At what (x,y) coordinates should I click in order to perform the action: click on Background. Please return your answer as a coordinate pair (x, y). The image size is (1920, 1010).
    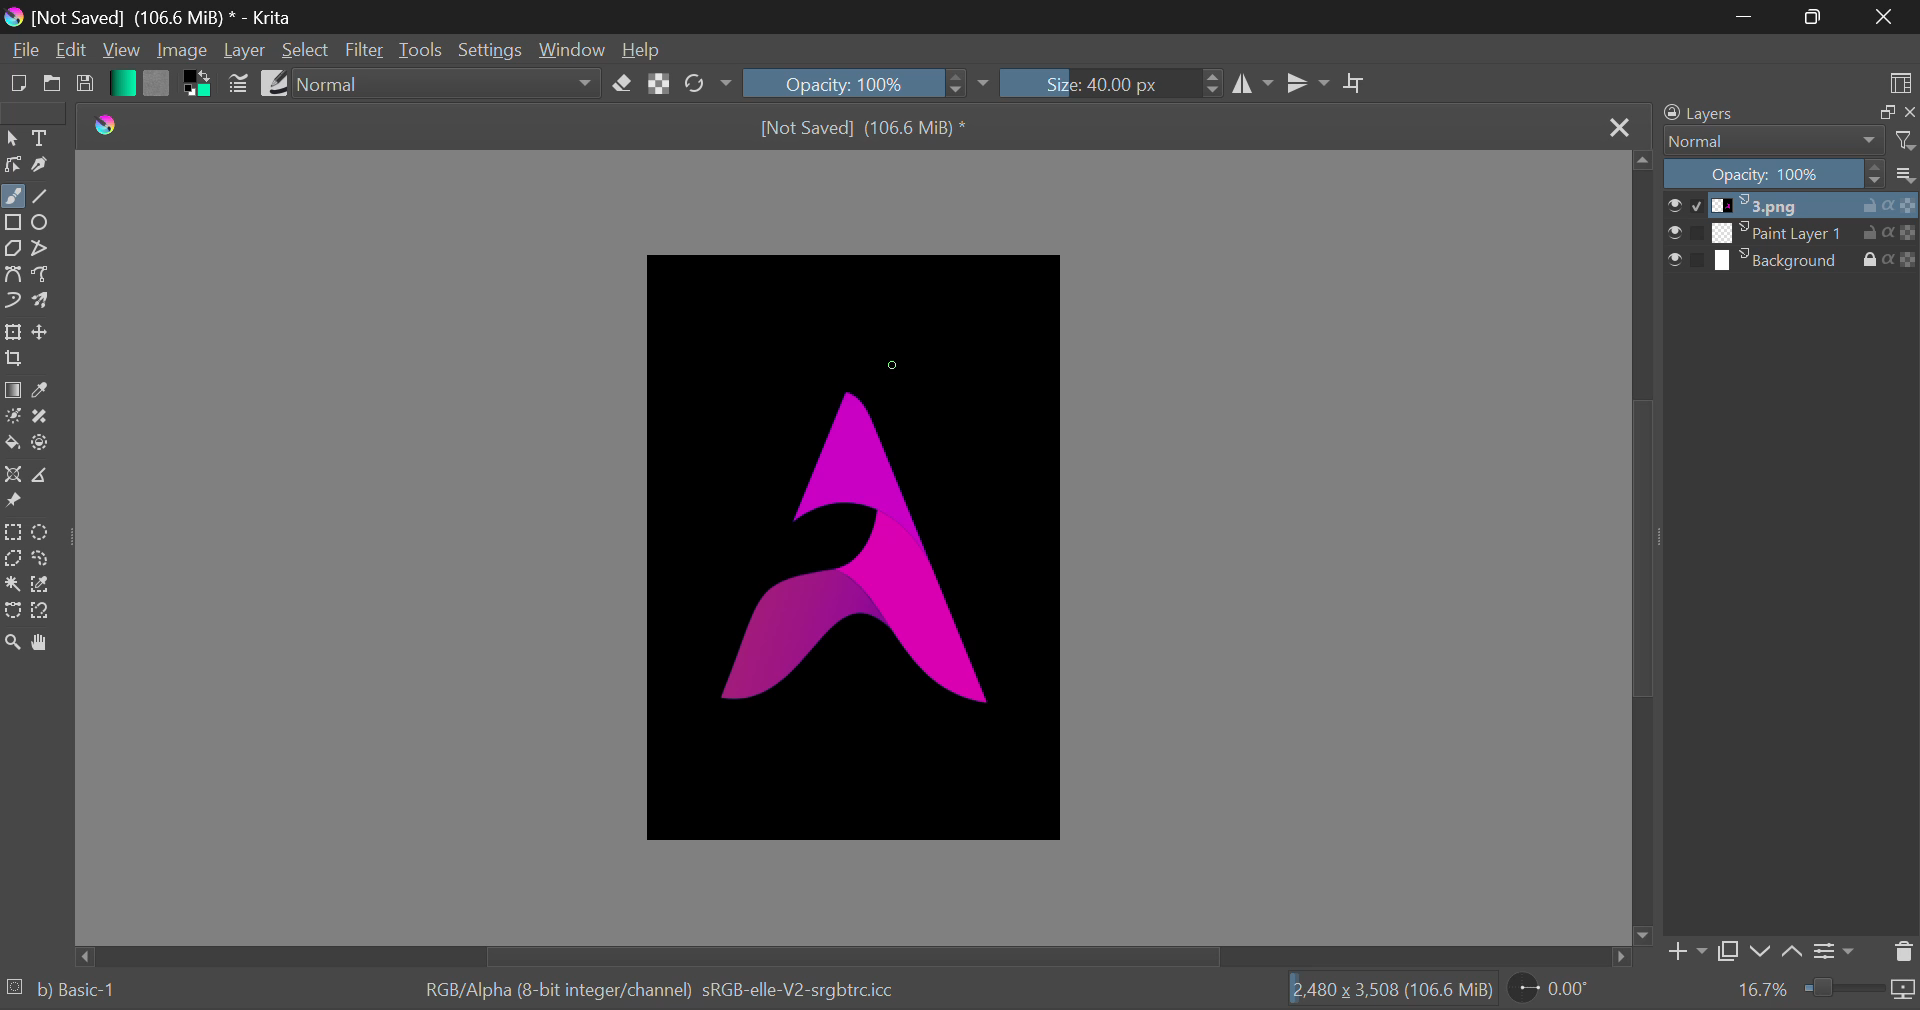
    Looking at the image, I should click on (1792, 263).